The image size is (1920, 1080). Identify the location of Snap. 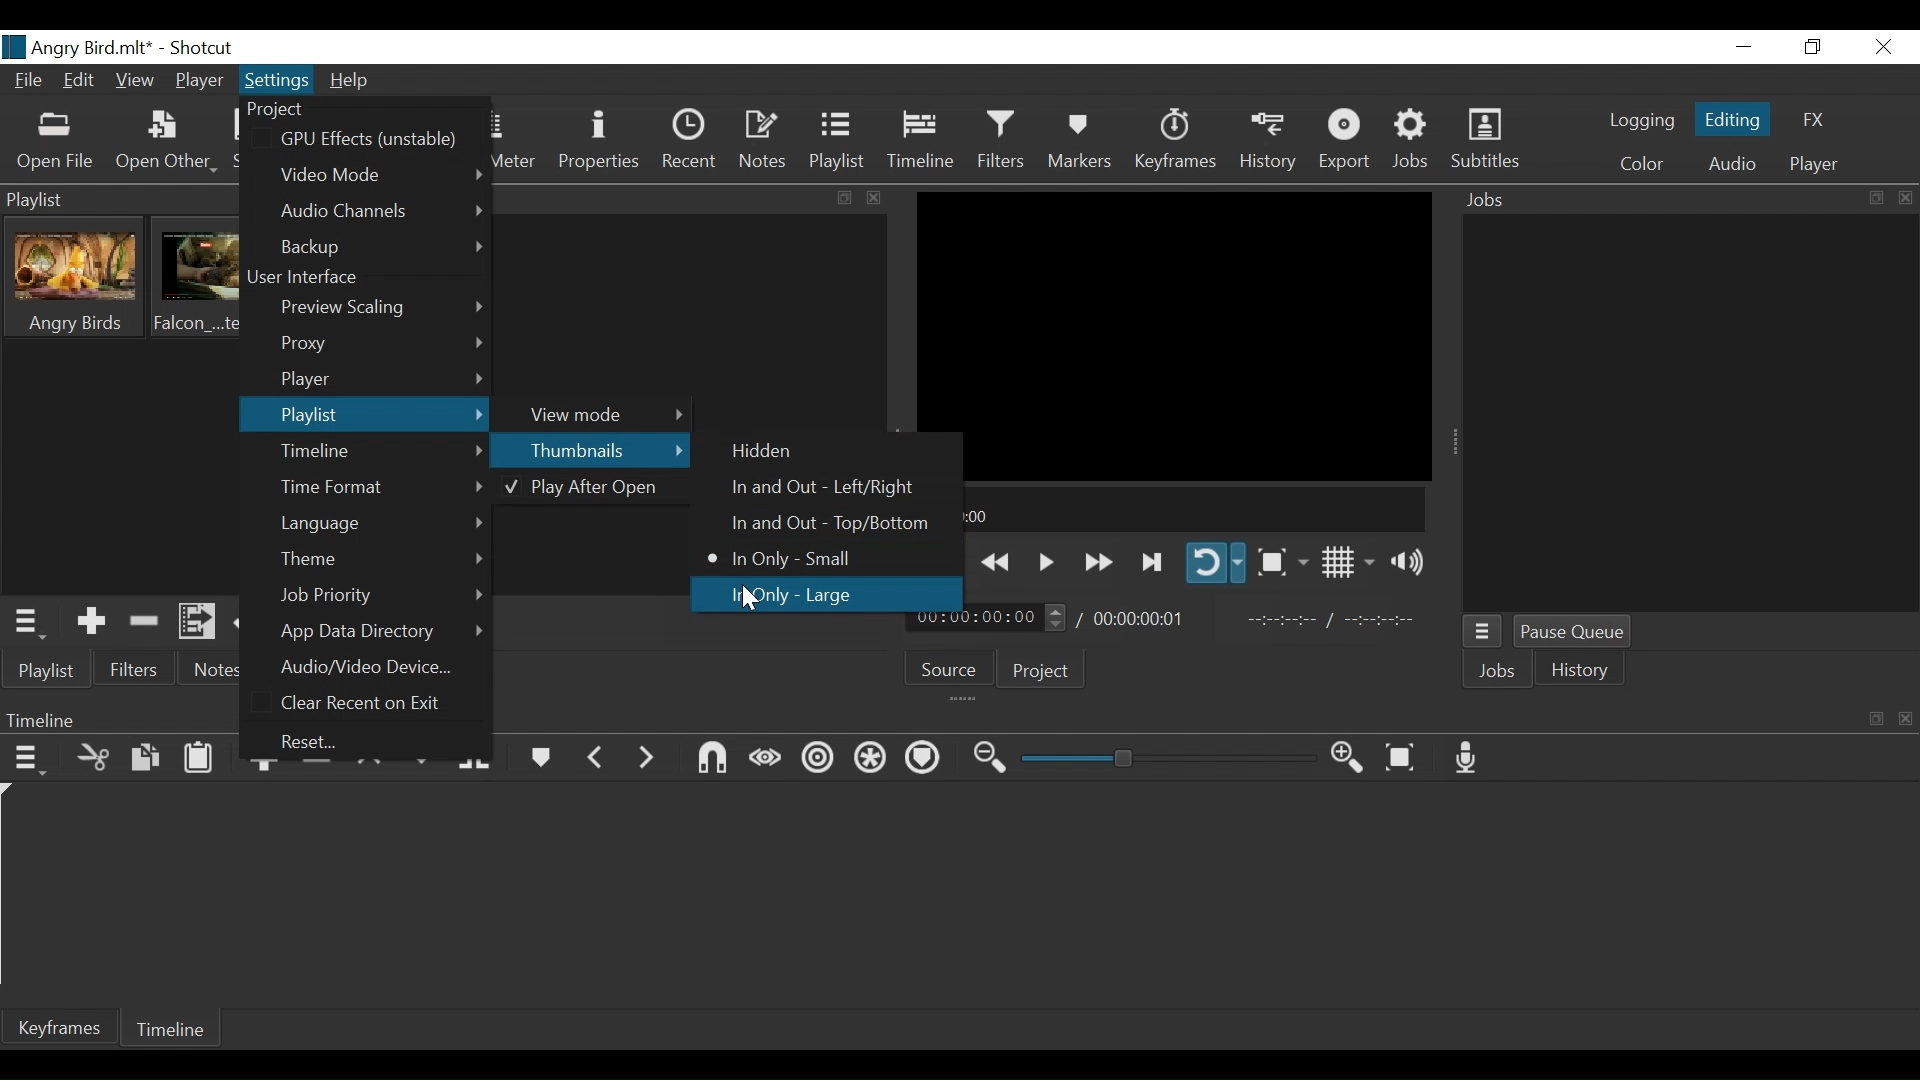
(713, 760).